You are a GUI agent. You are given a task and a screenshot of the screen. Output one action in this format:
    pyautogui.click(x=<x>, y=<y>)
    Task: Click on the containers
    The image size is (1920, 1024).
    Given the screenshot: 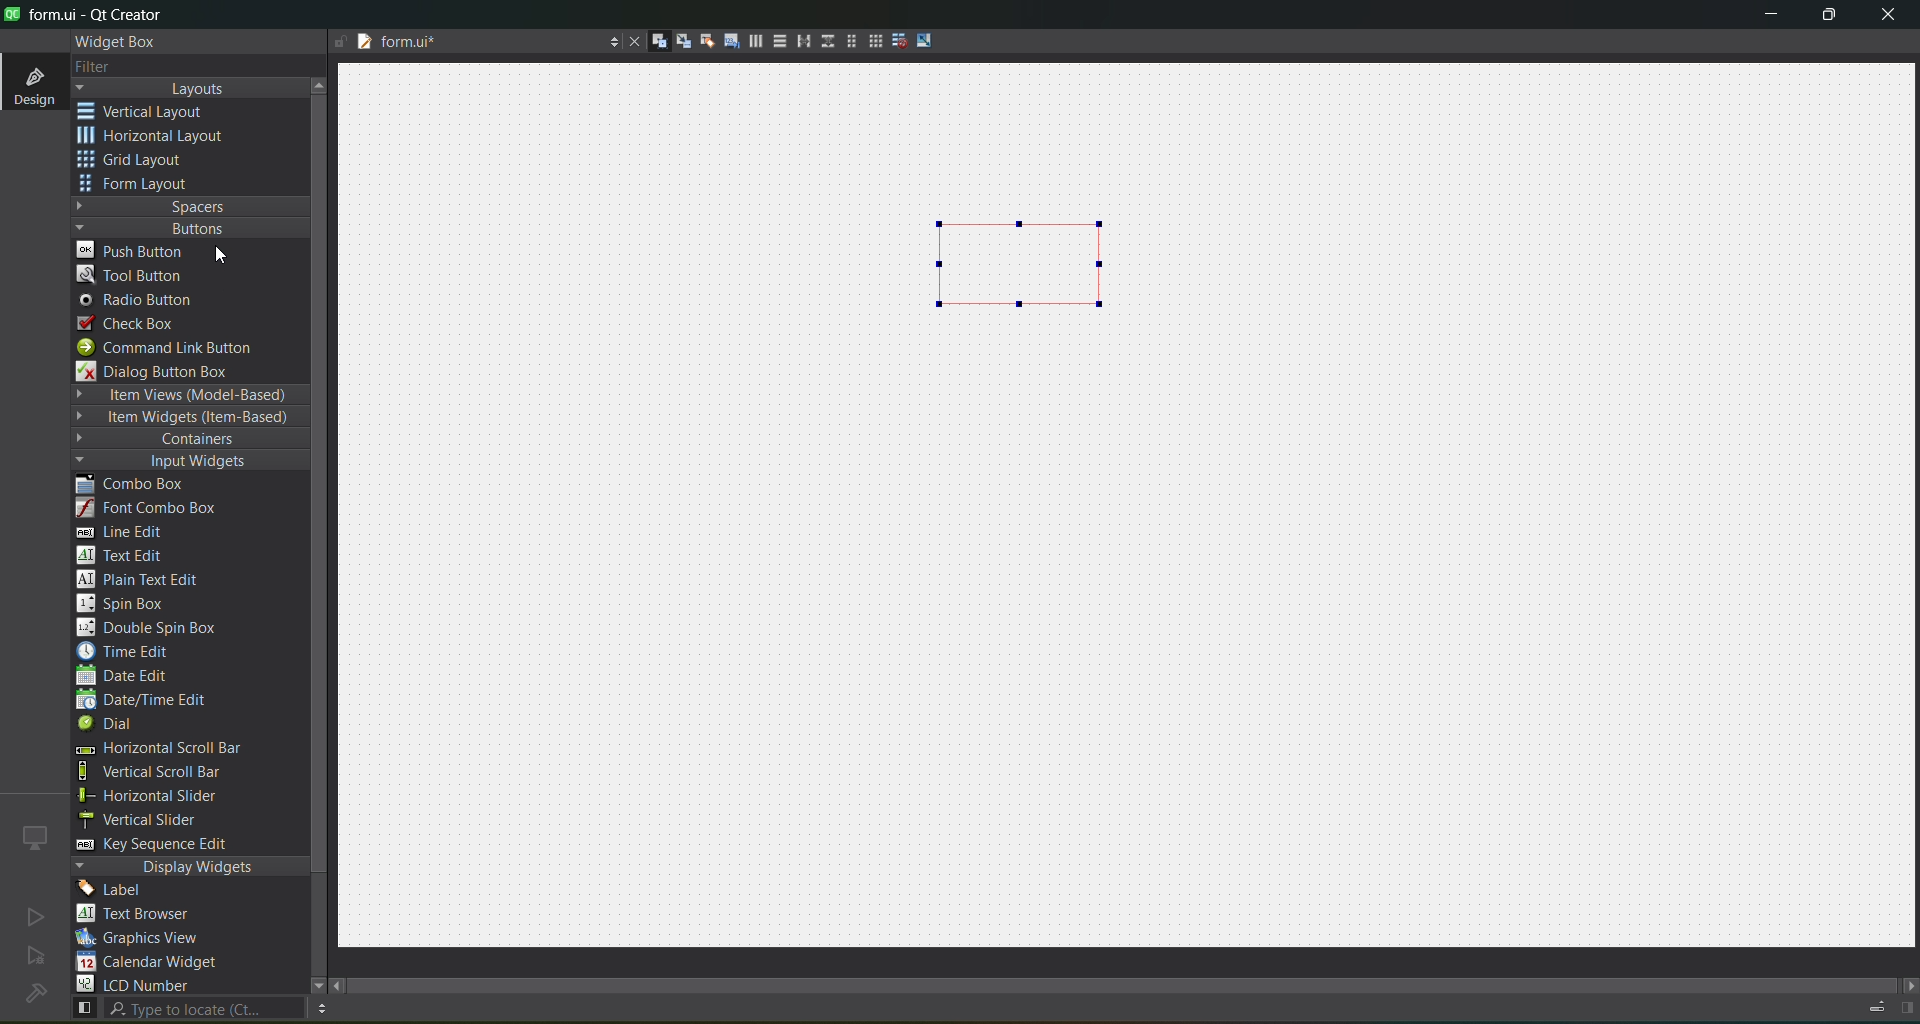 What is the action you would take?
    pyautogui.click(x=180, y=440)
    